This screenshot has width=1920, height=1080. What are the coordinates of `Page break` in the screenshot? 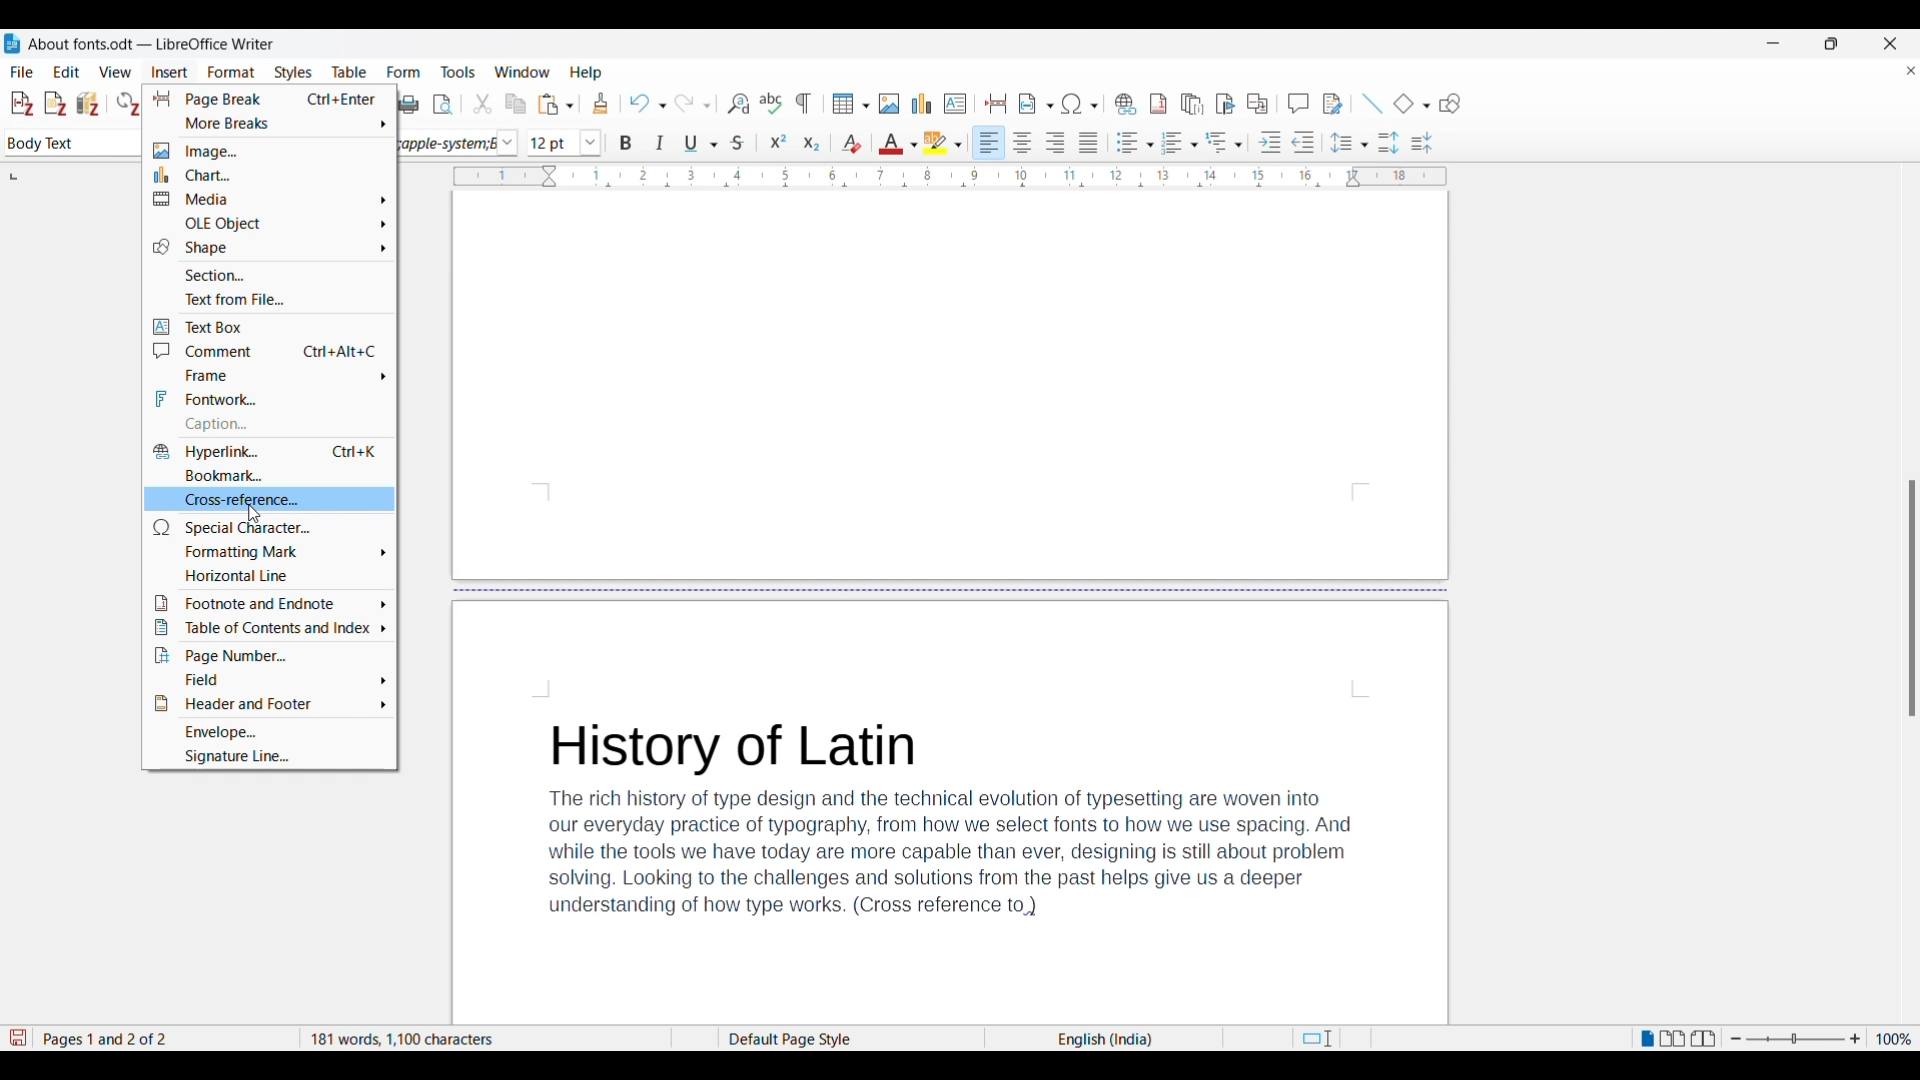 It's located at (269, 99).